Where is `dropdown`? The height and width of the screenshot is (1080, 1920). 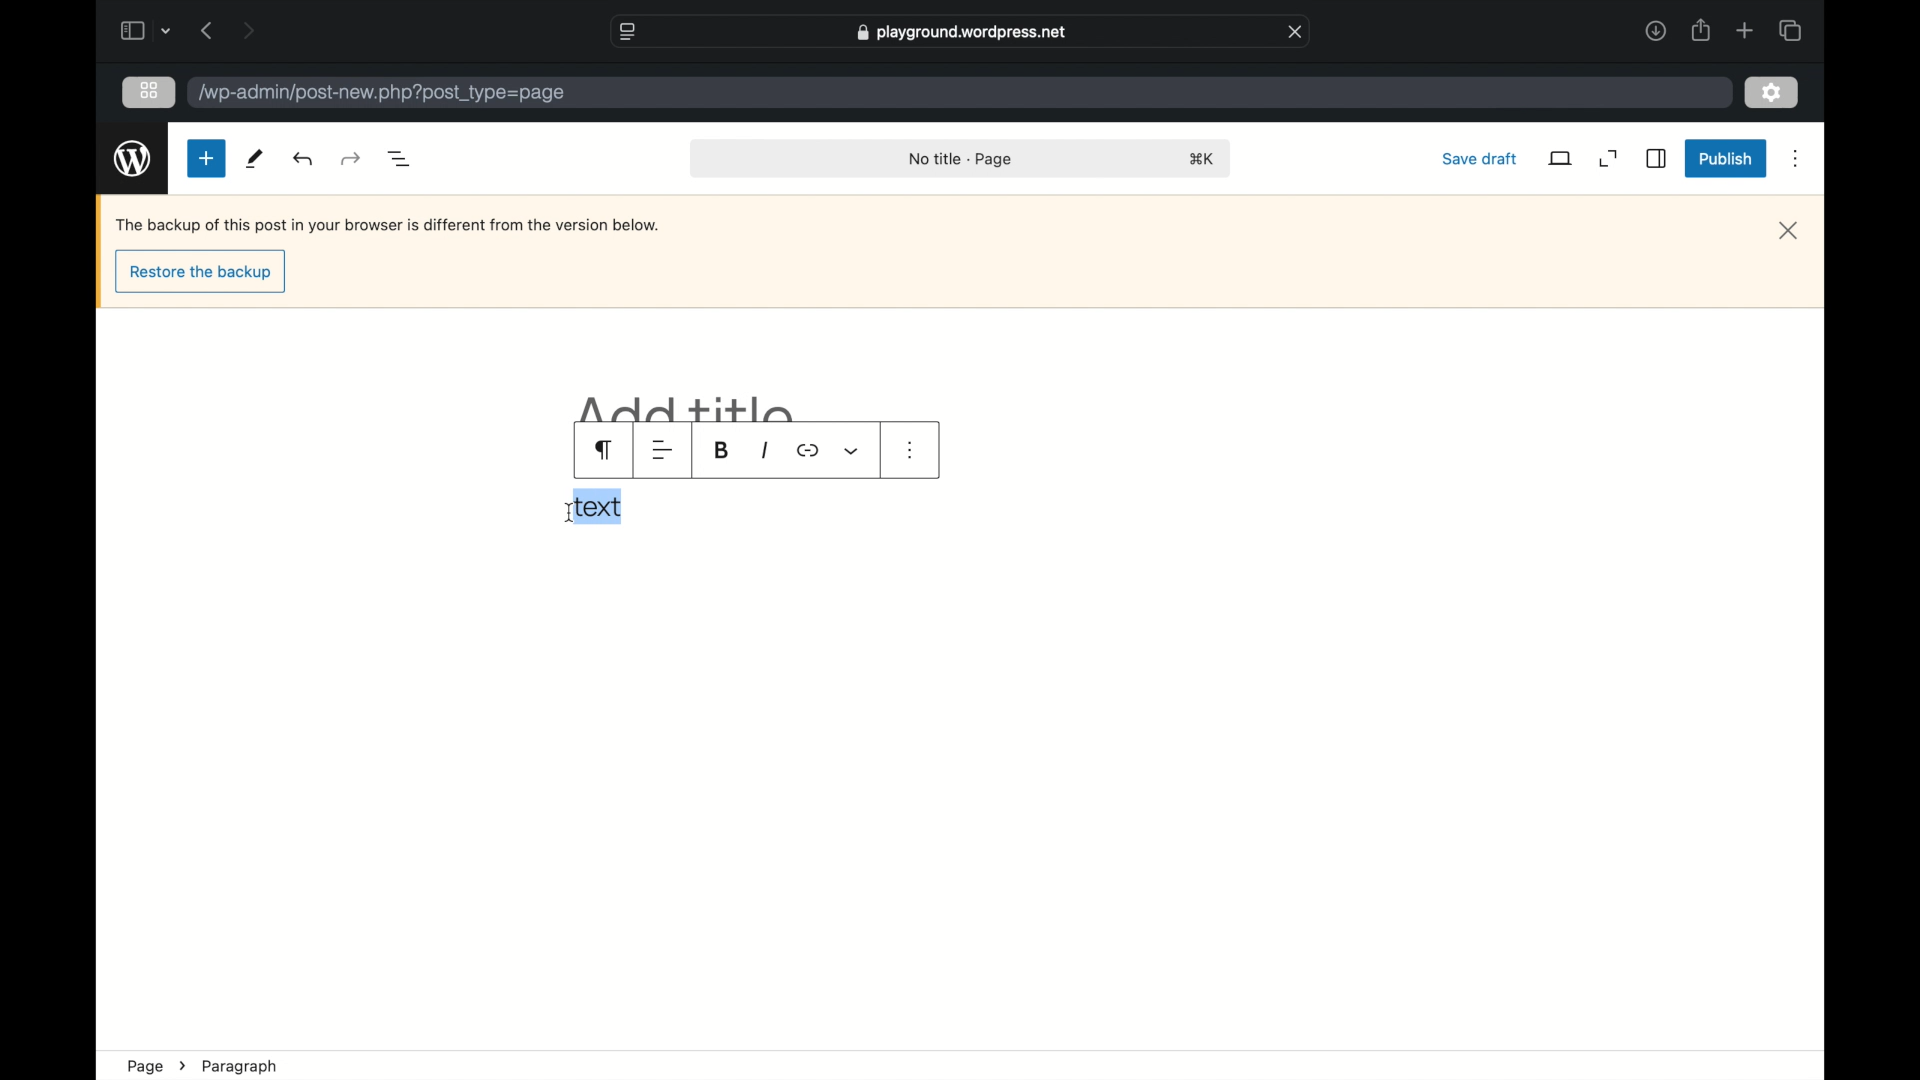 dropdown is located at coordinates (167, 31).